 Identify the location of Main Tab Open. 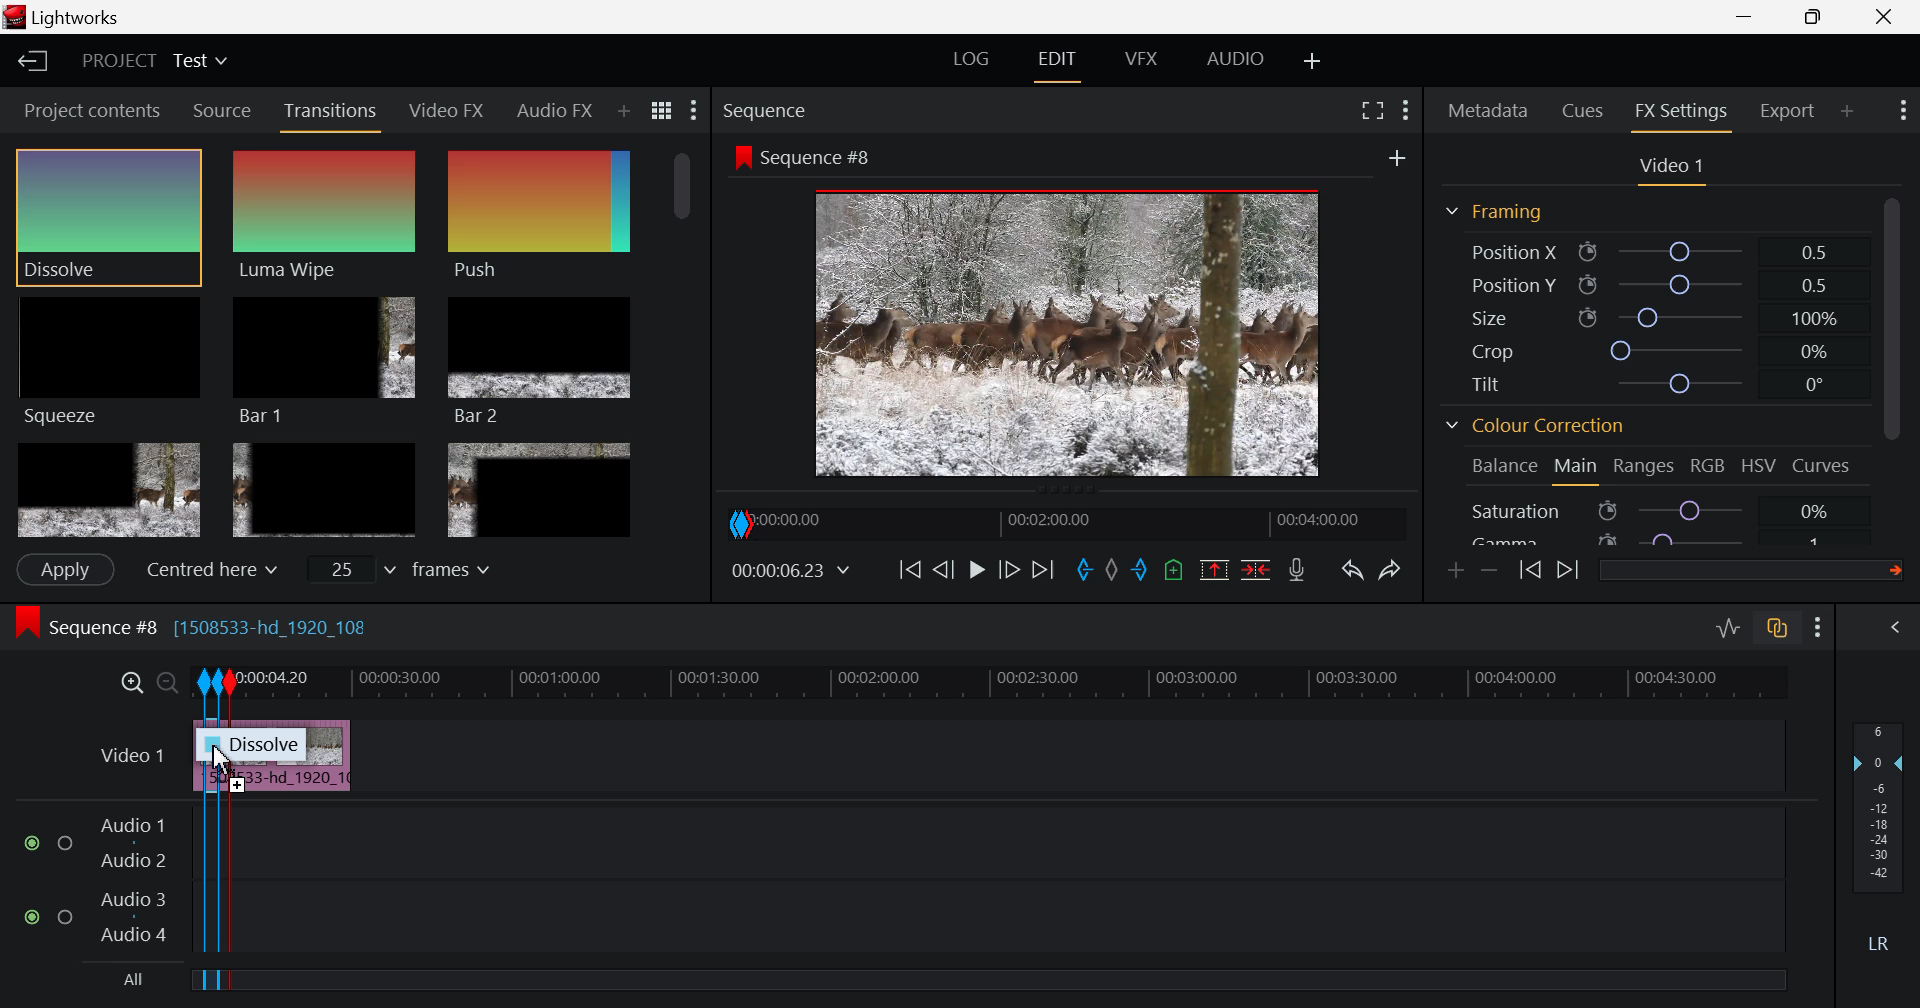
(1577, 468).